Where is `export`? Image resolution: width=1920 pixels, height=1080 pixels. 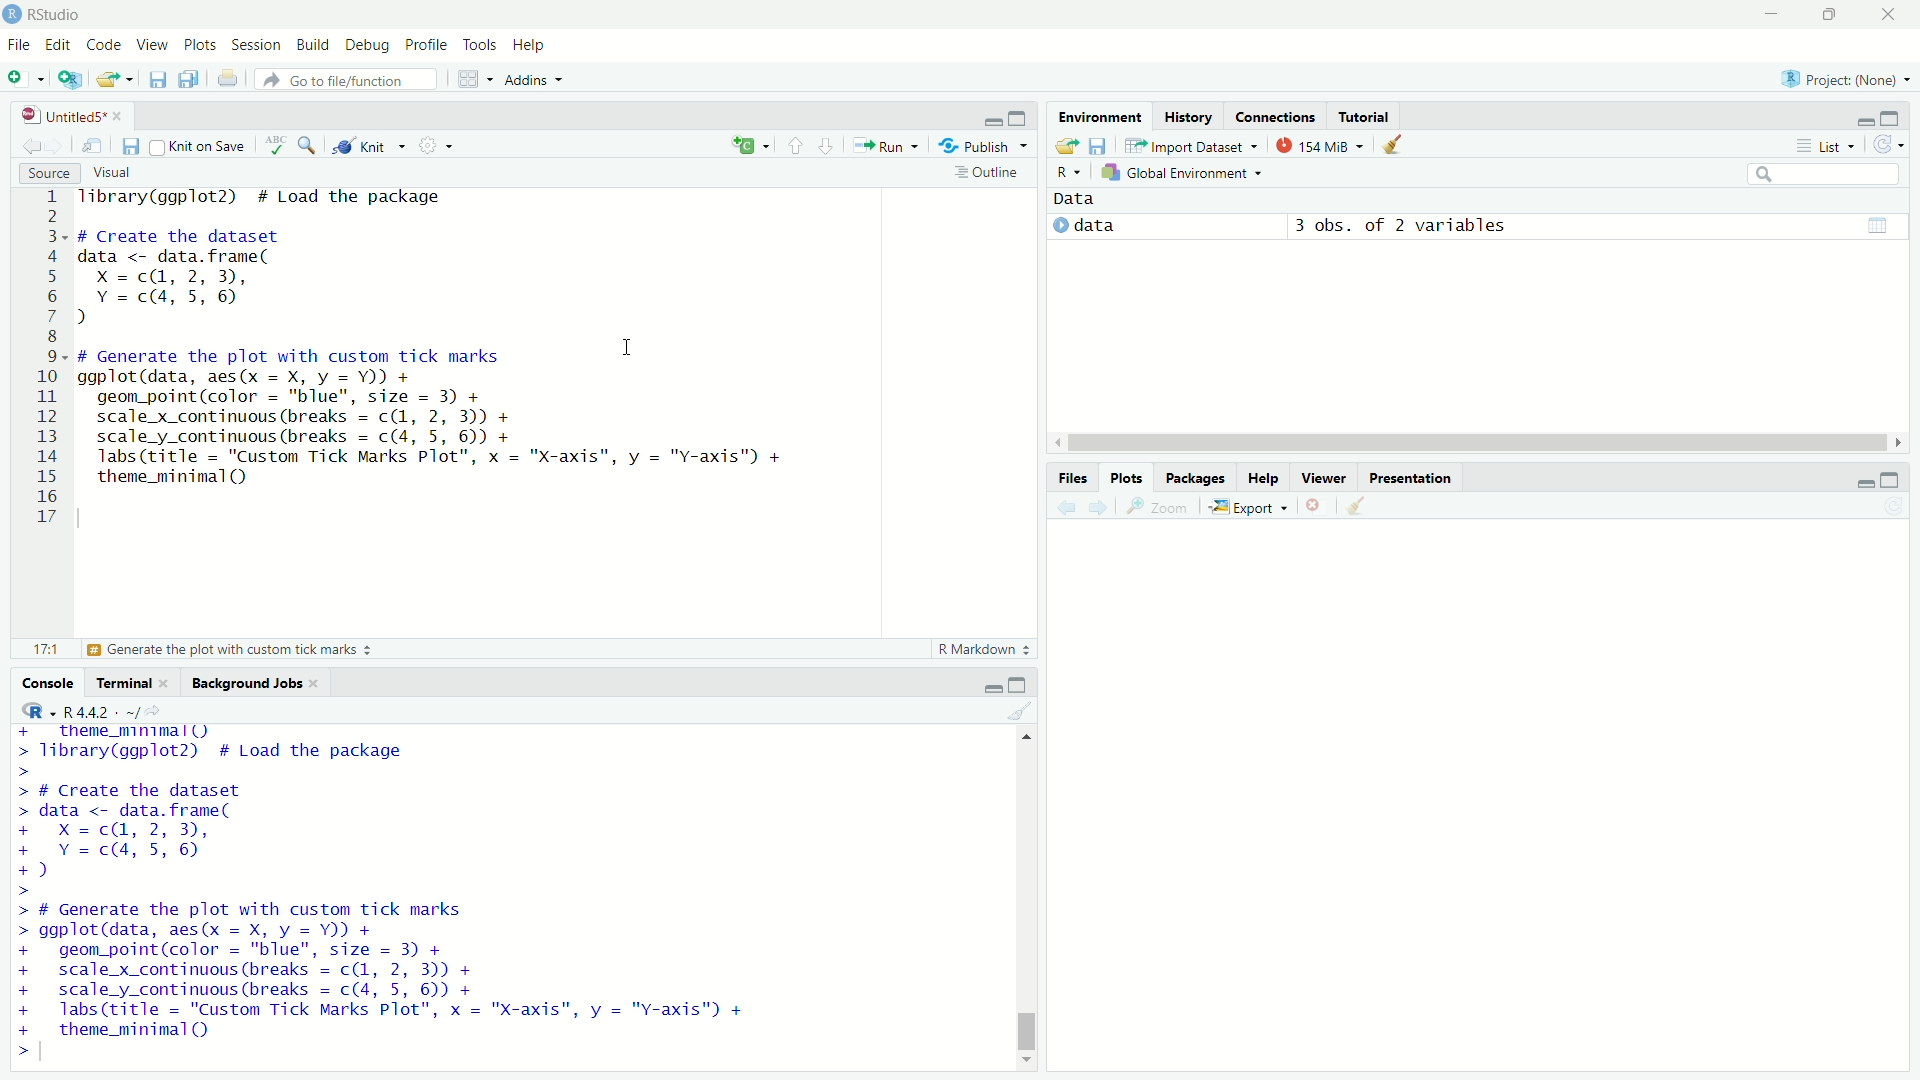 export is located at coordinates (1252, 508).